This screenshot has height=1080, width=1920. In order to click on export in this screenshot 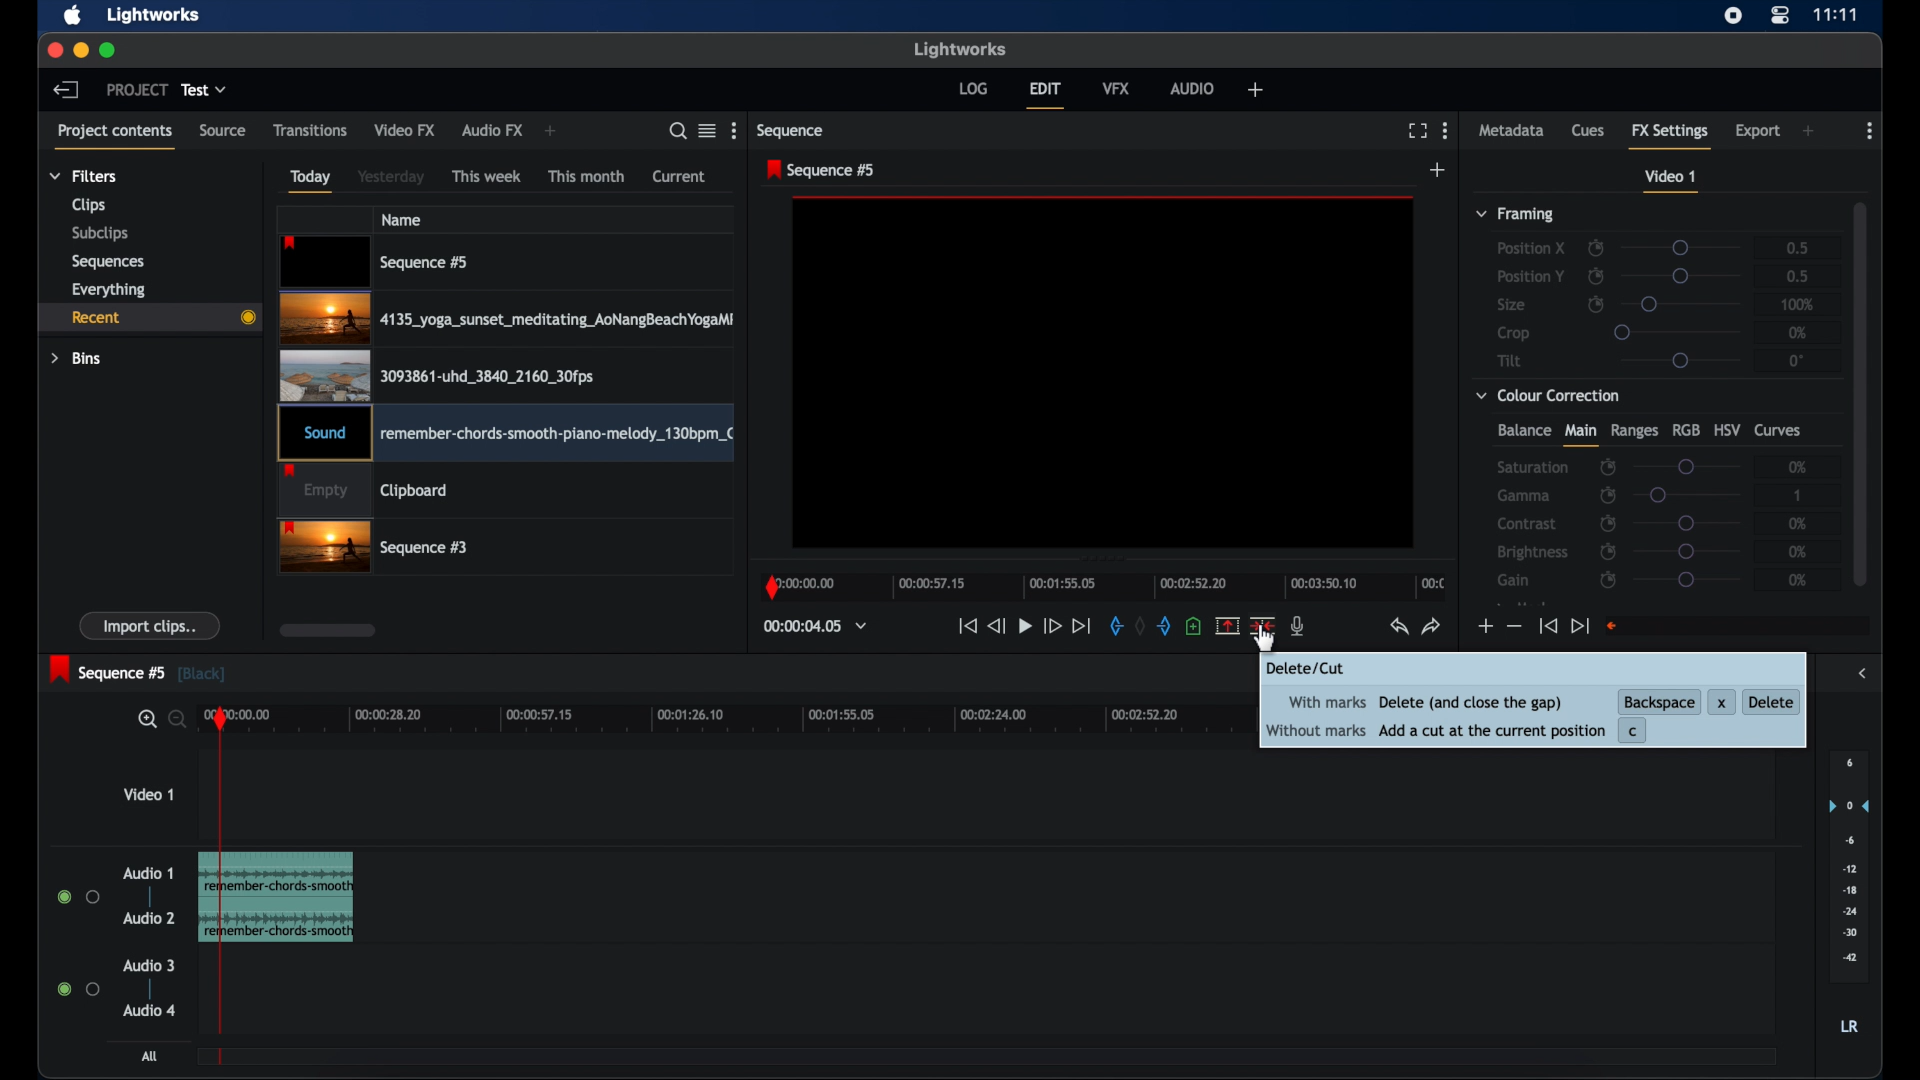, I will do `click(1757, 132)`.